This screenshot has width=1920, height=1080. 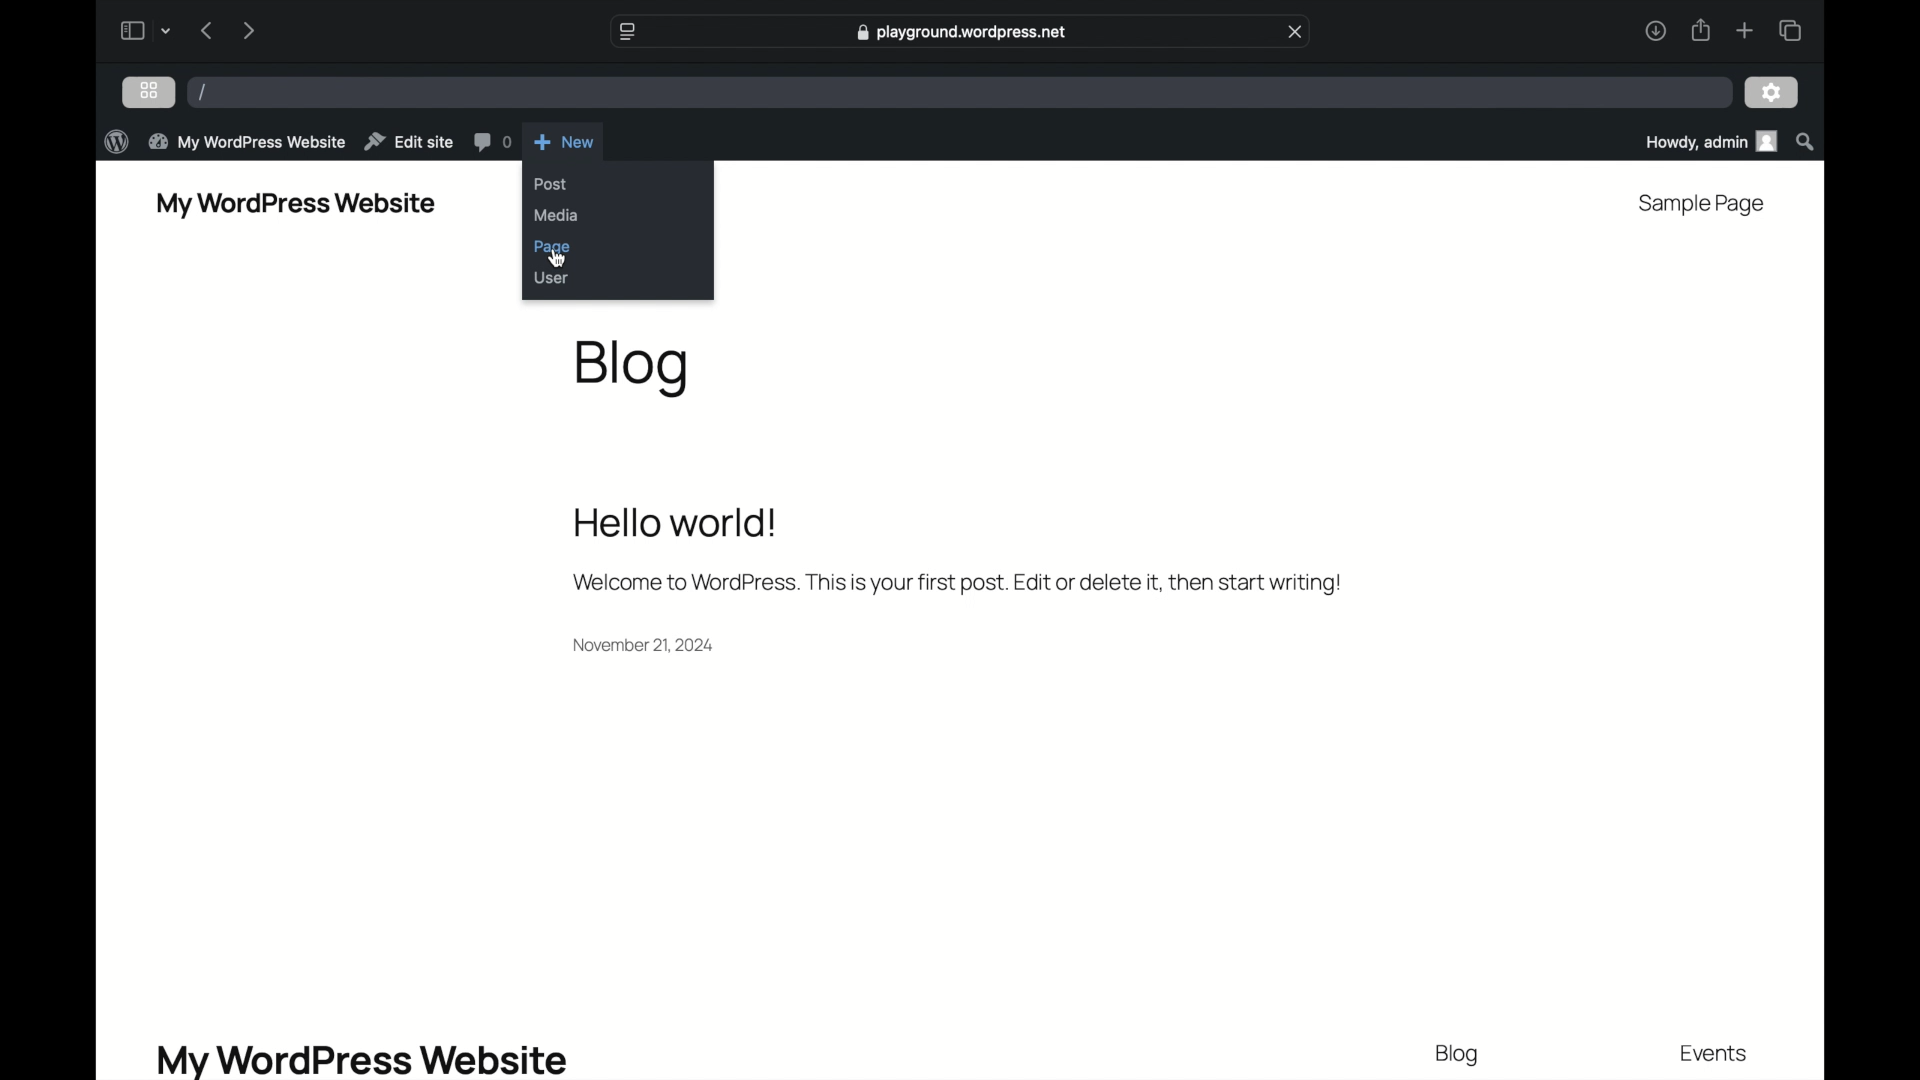 What do you see at coordinates (1703, 205) in the screenshot?
I see `sample page` at bounding box center [1703, 205].